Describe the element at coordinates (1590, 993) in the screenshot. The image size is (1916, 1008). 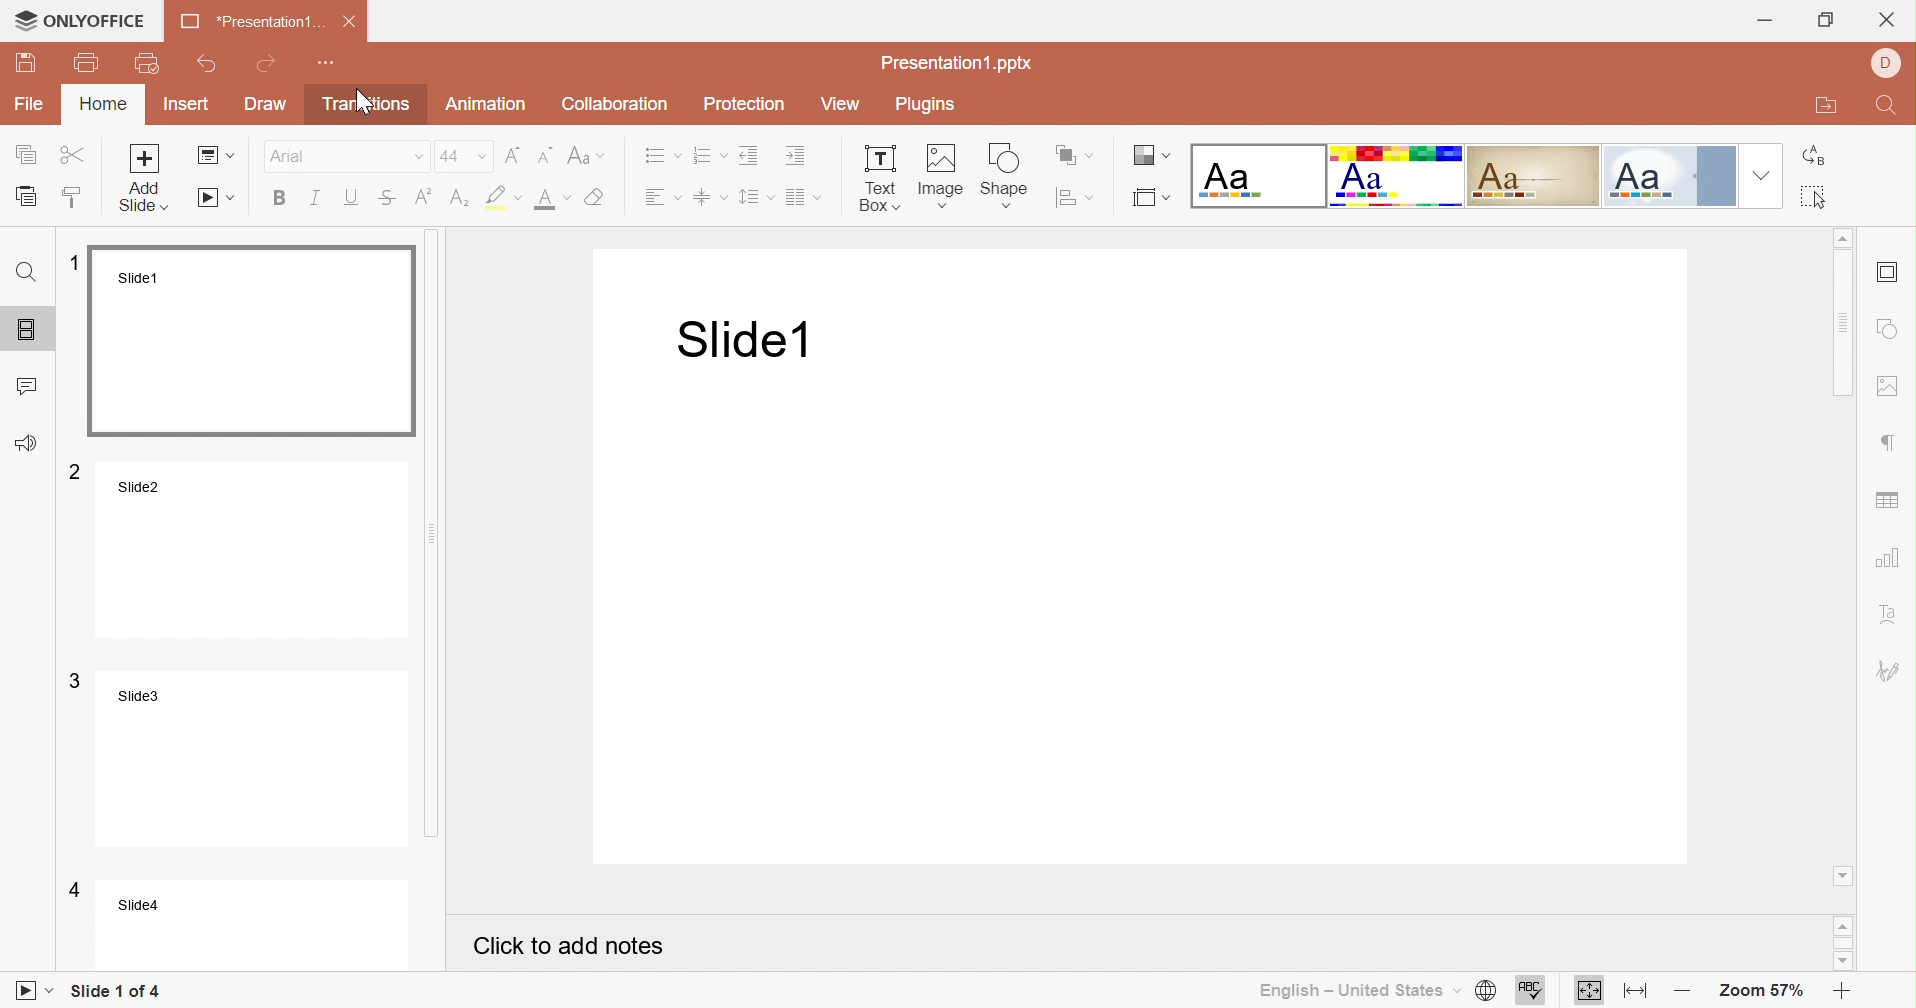
I see `Fit to slide` at that location.